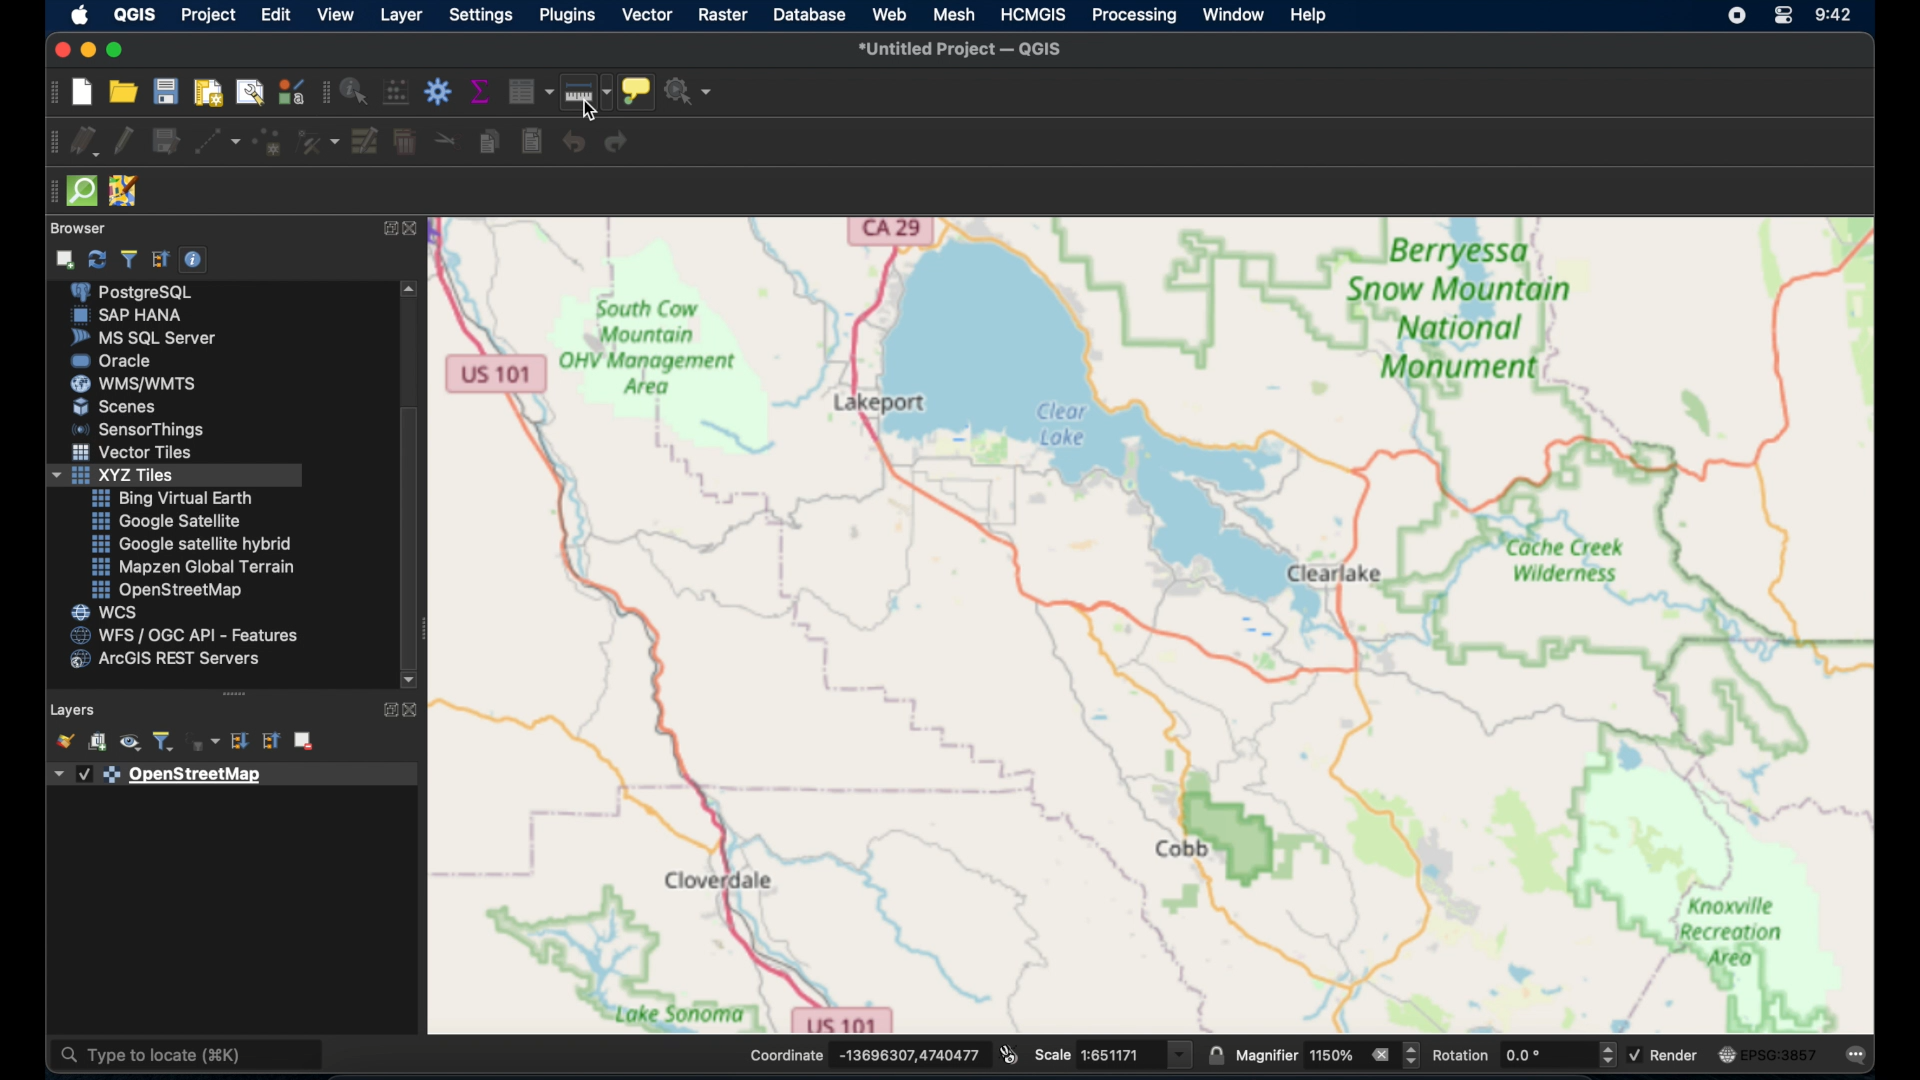 Image resolution: width=1920 pixels, height=1080 pixels. I want to click on new print layout, so click(211, 92).